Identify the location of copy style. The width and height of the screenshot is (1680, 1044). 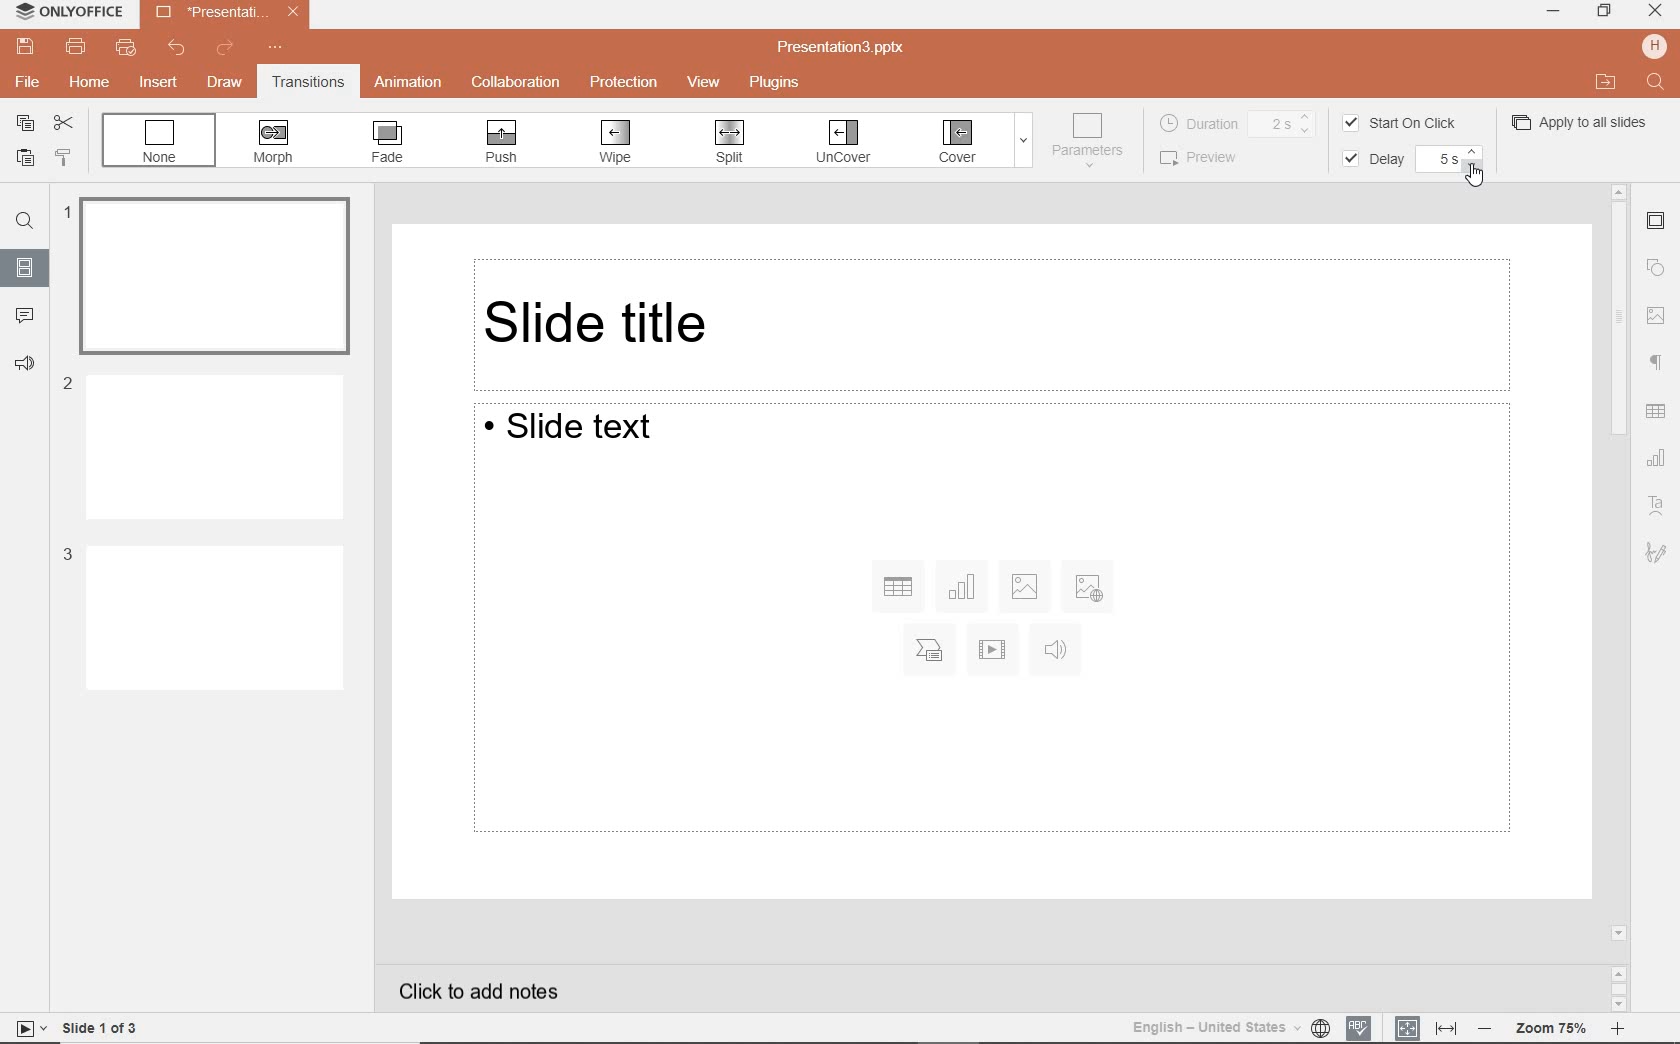
(61, 159).